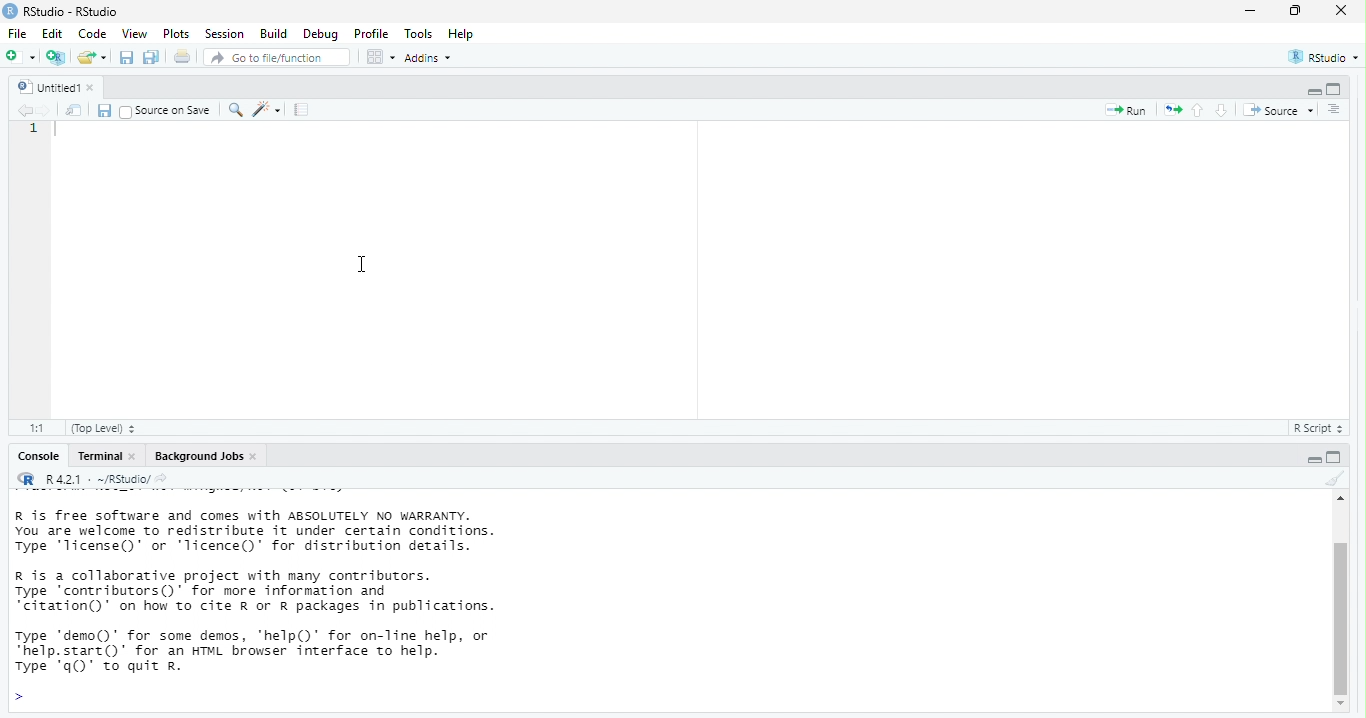 The width and height of the screenshot is (1366, 718). Describe the element at coordinates (257, 457) in the screenshot. I see `close` at that location.